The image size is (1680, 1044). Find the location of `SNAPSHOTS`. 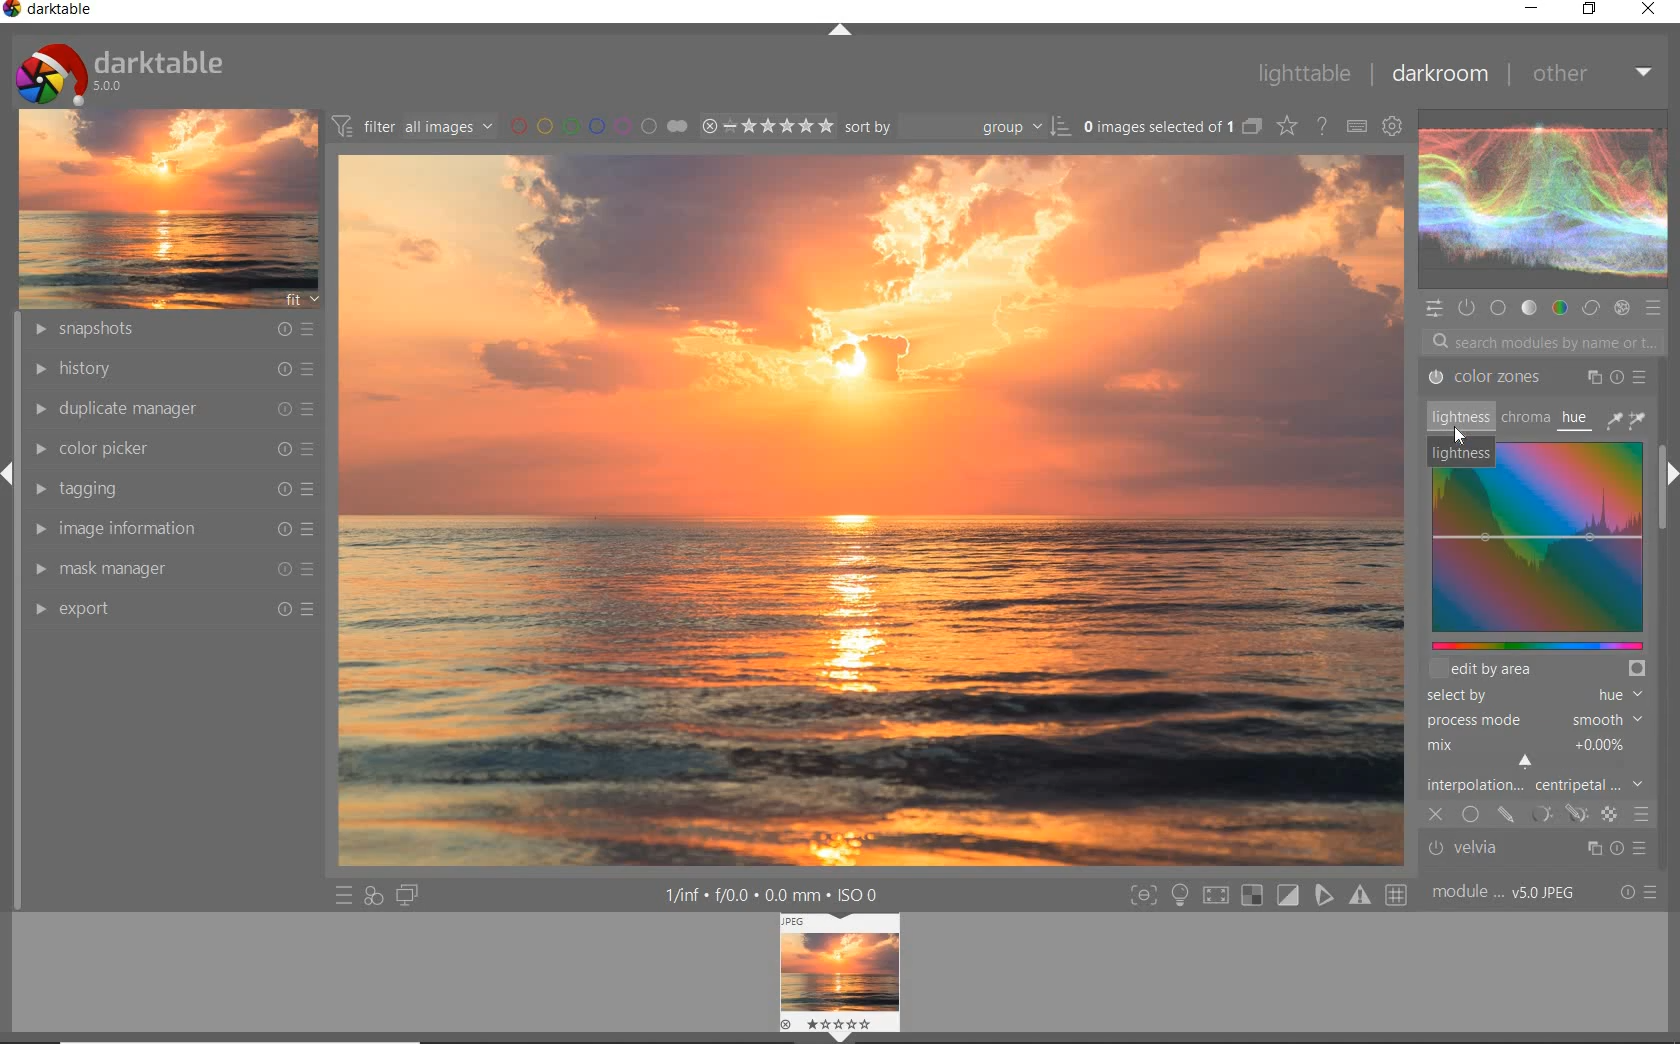

SNAPSHOTS is located at coordinates (172, 330).